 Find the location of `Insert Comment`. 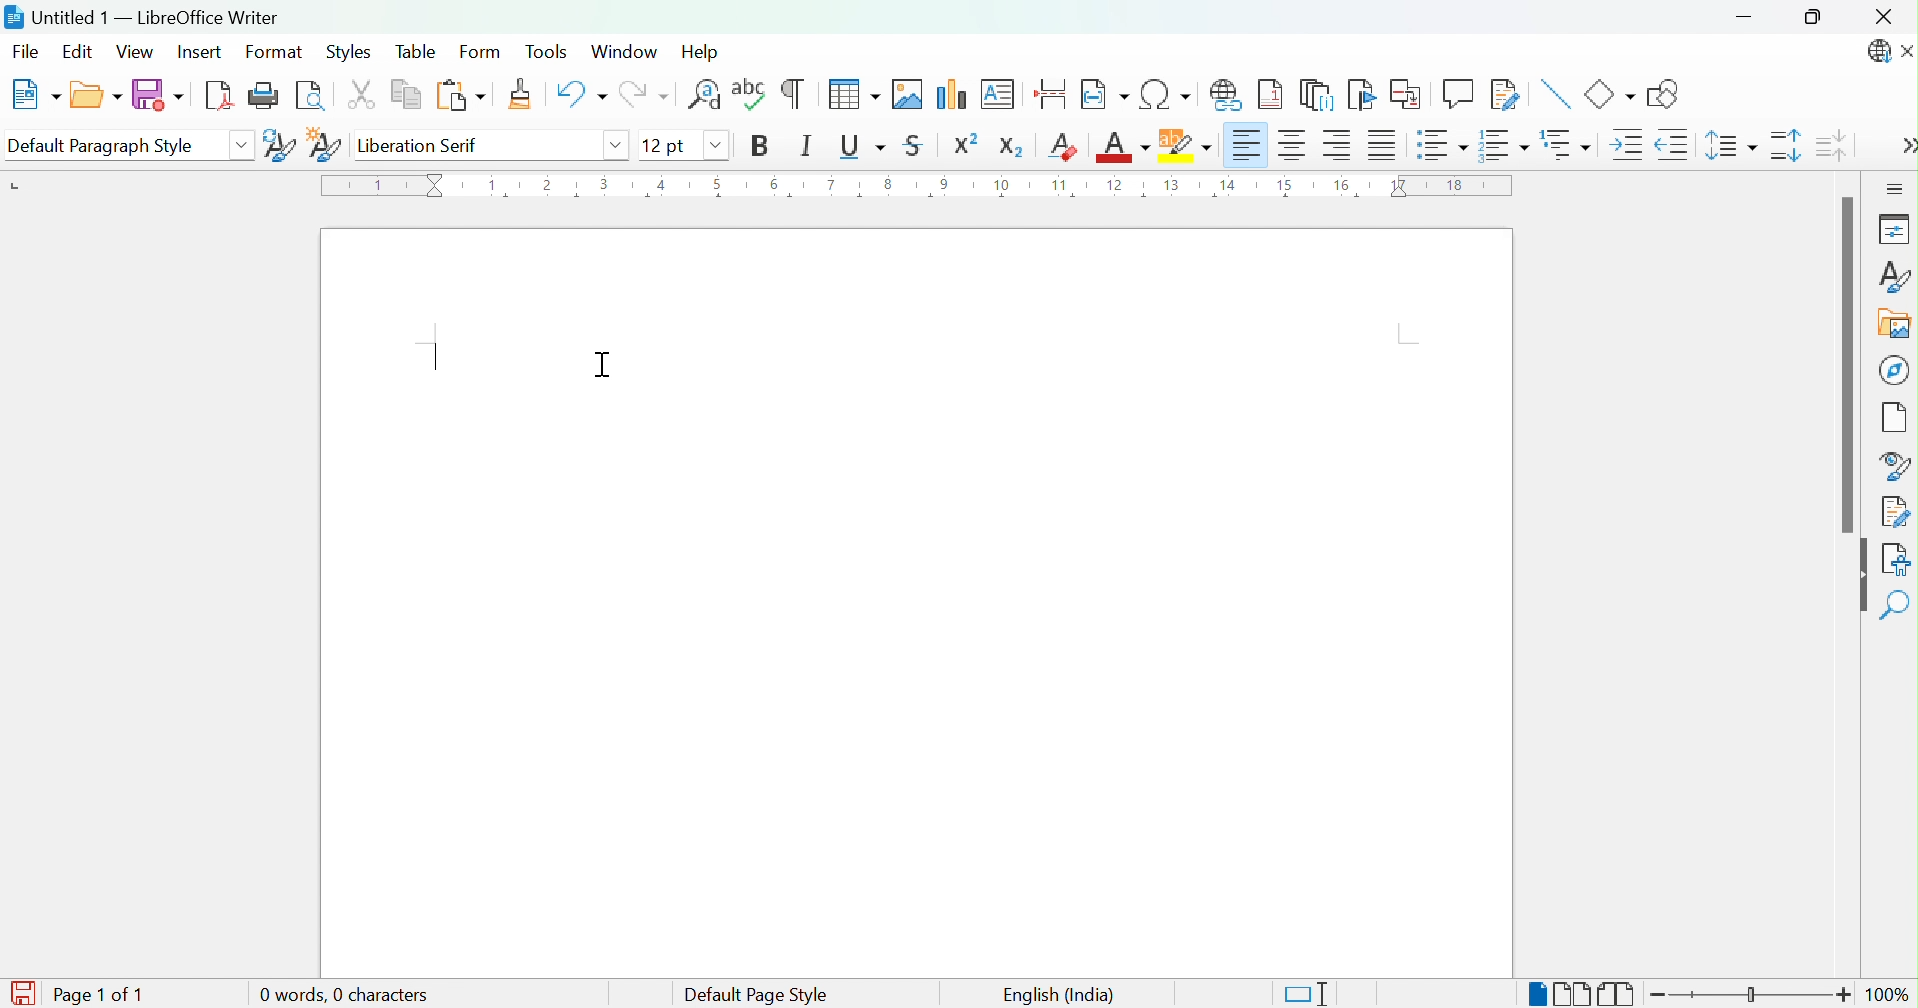

Insert Comment is located at coordinates (1457, 94).